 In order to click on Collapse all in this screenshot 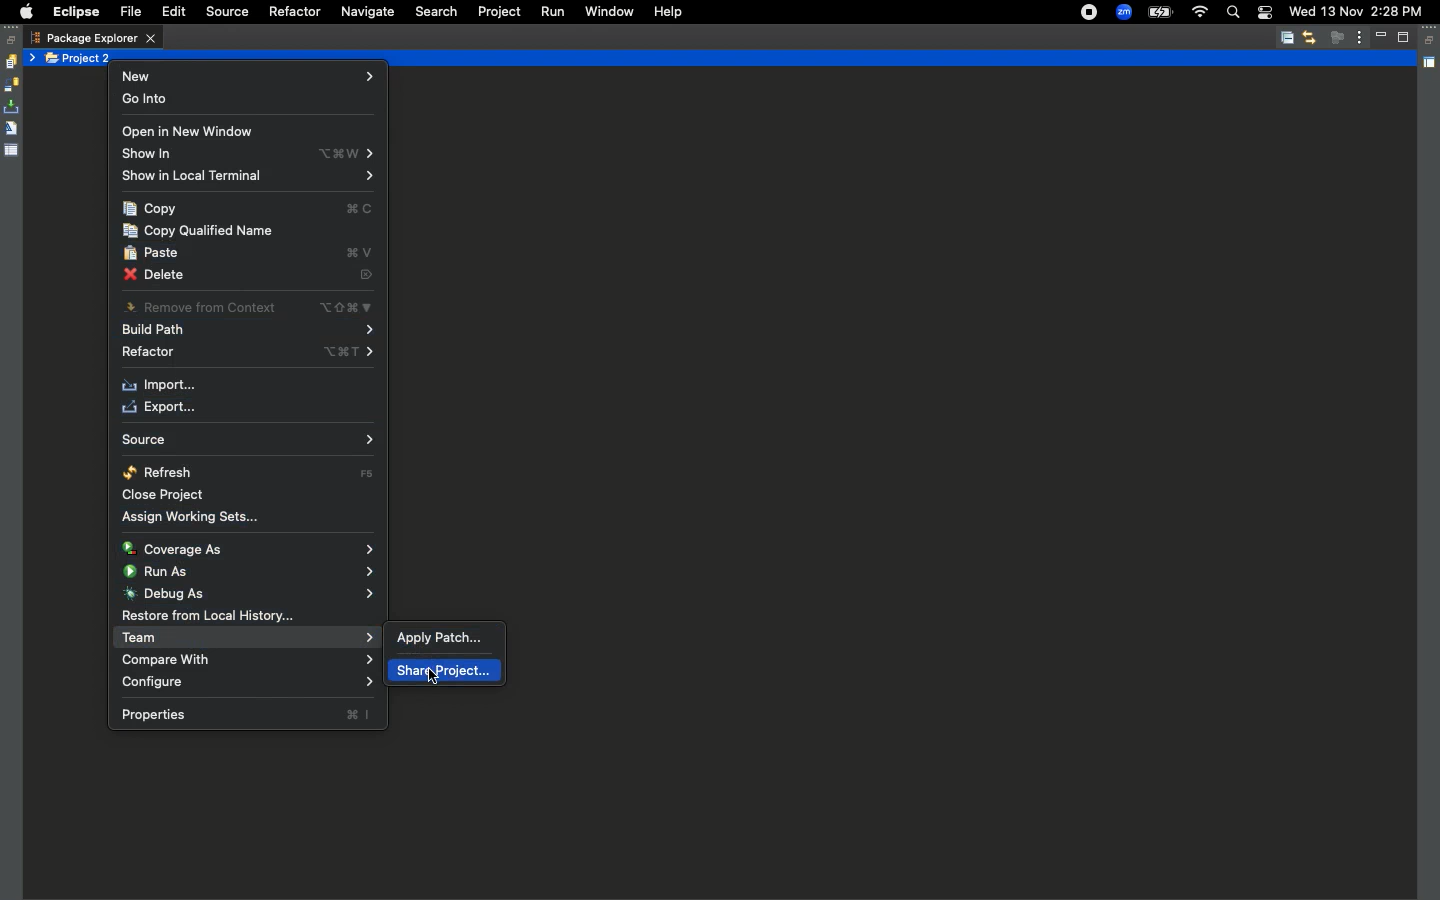, I will do `click(1287, 39)`.